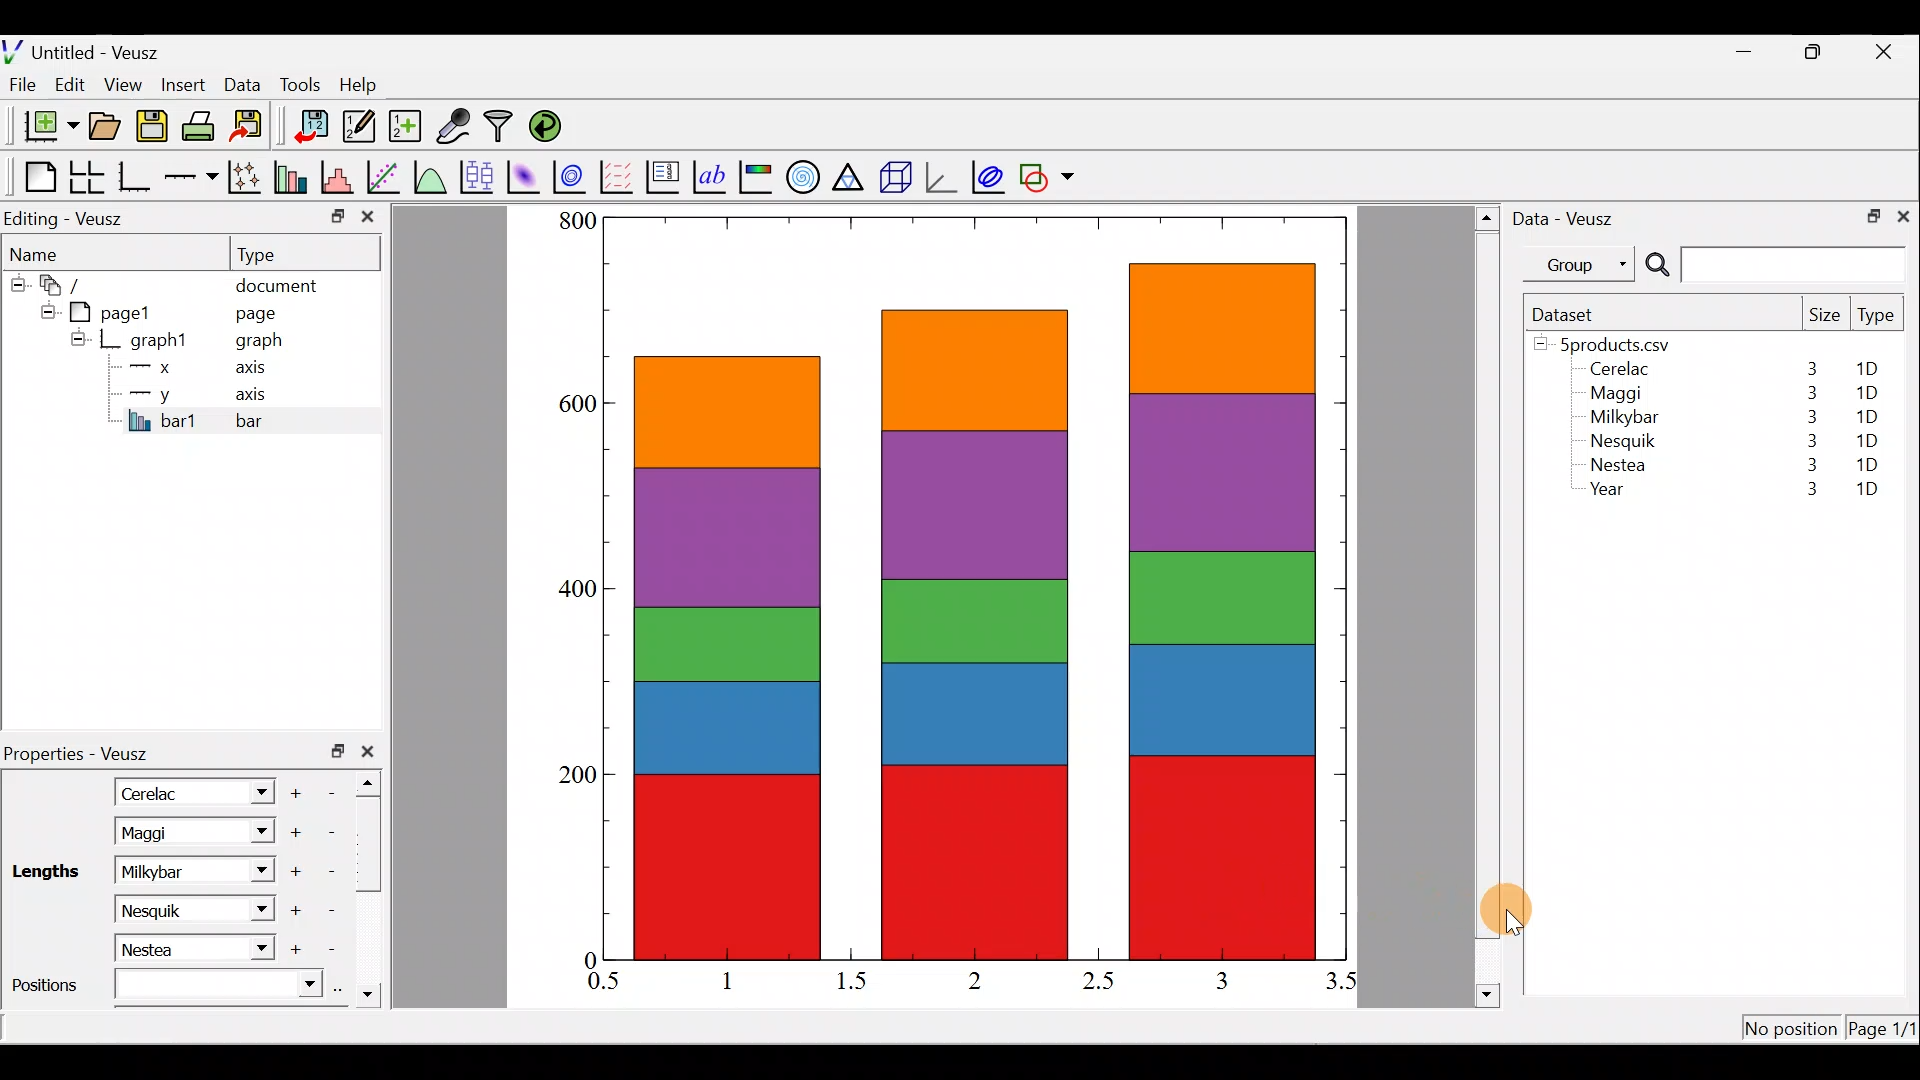  Describe the element at coordinates (1048, 174) in the screenshot. I see `Add a shape to the plot.` at that location.